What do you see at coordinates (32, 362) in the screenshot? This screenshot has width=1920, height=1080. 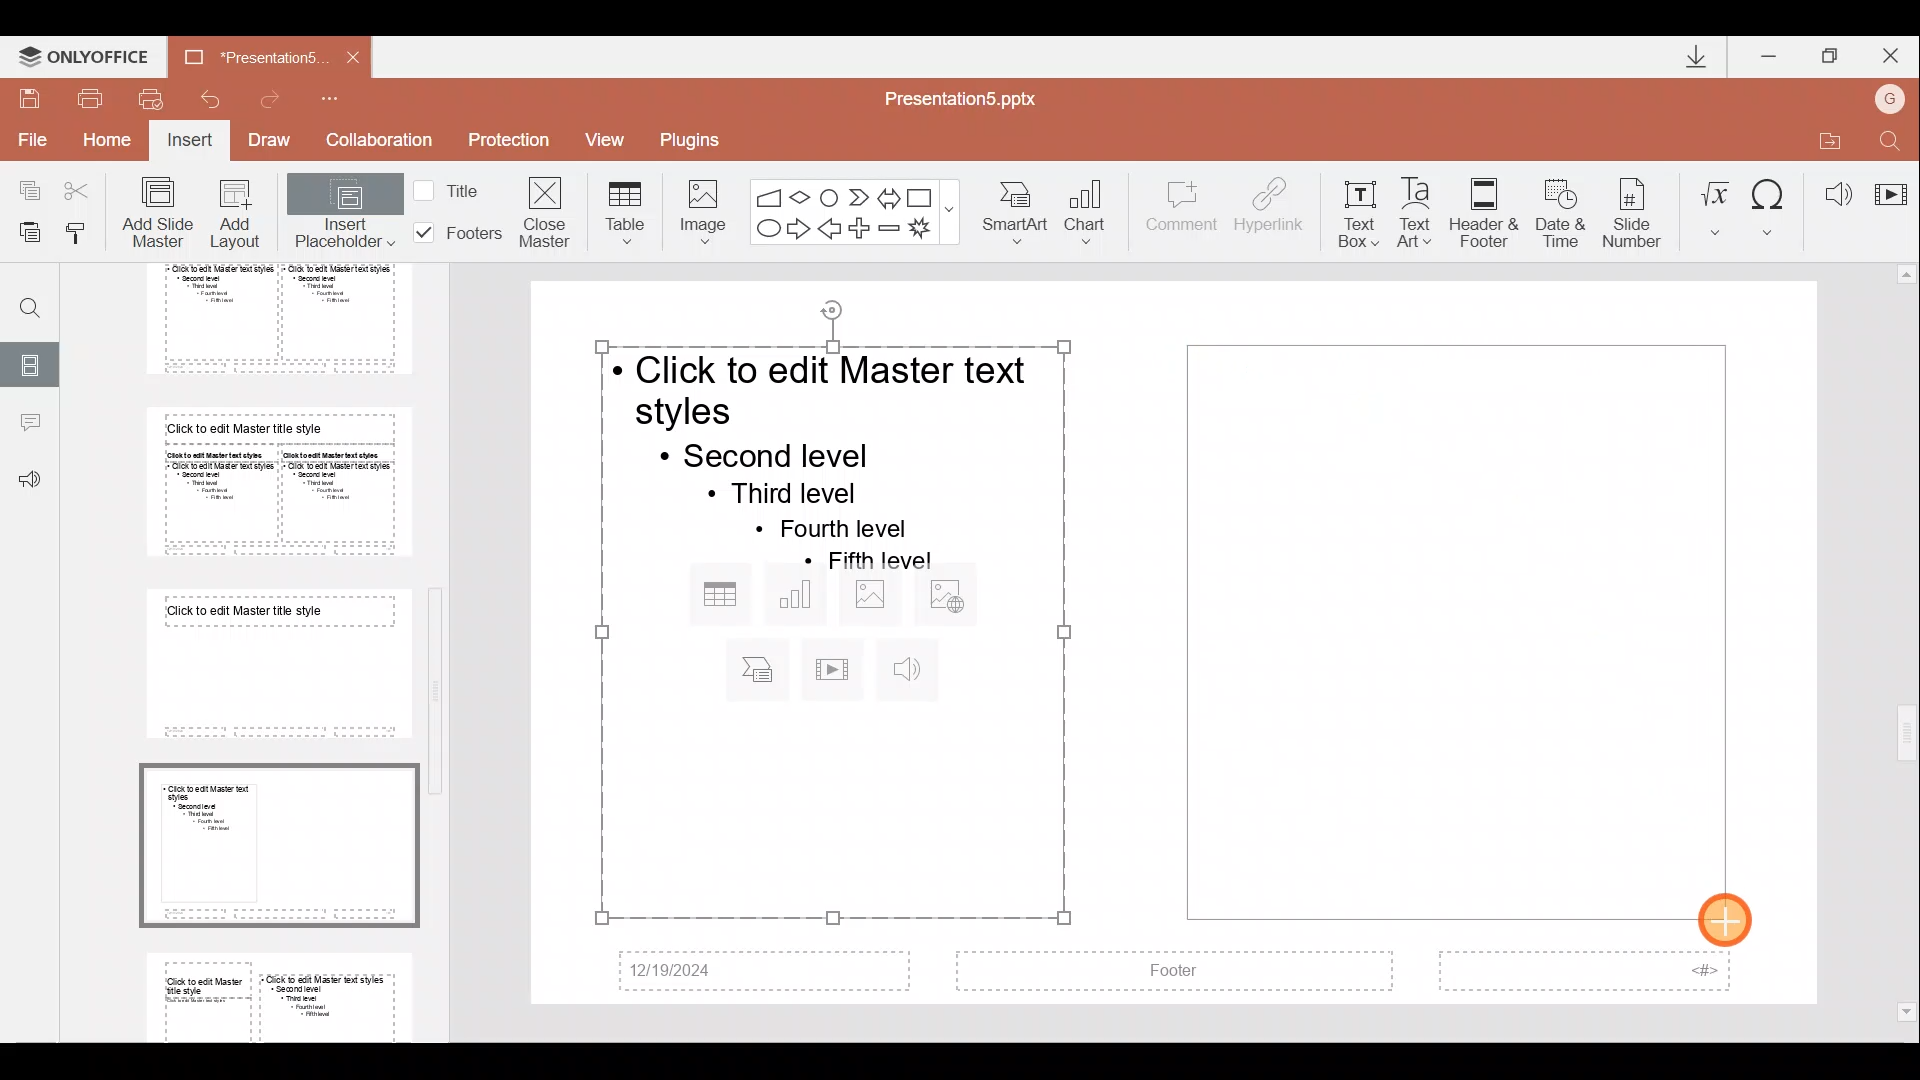 I see `Slides` at bounding box center [32, 362].